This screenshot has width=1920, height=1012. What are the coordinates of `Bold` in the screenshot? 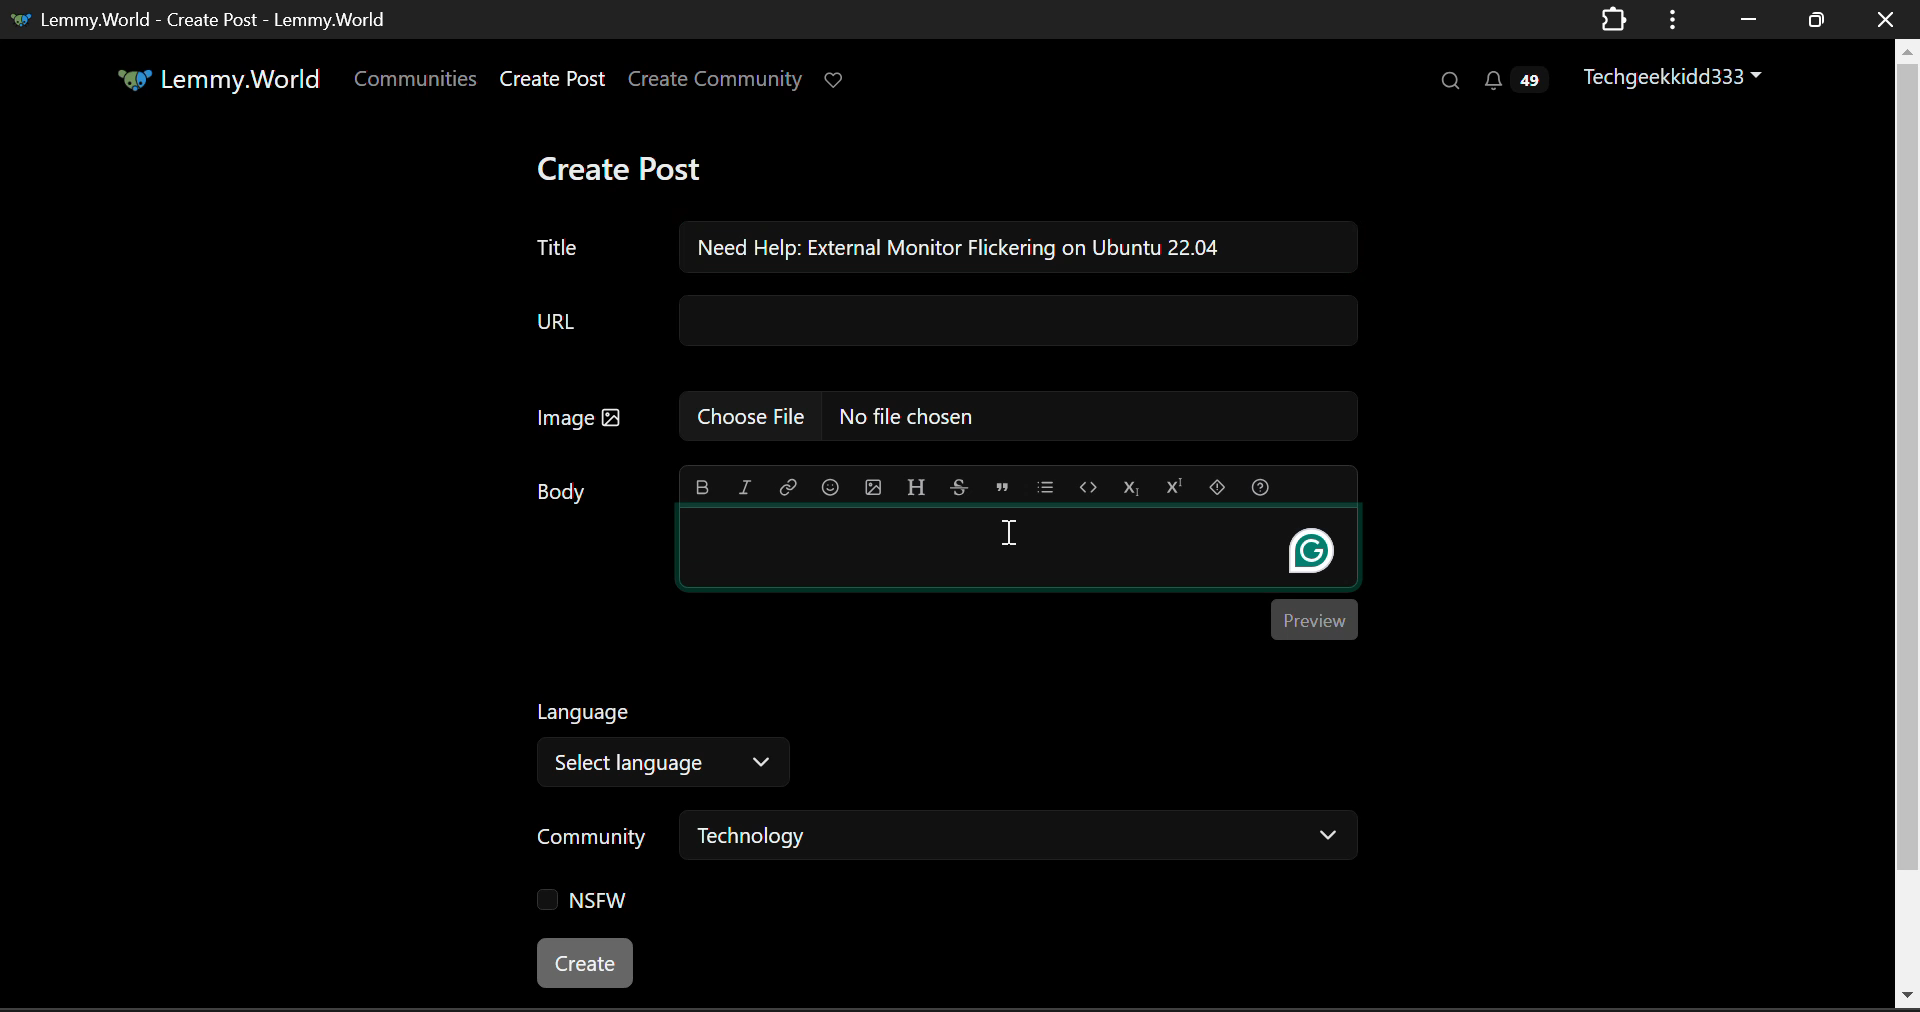 It's located at (701, 488).